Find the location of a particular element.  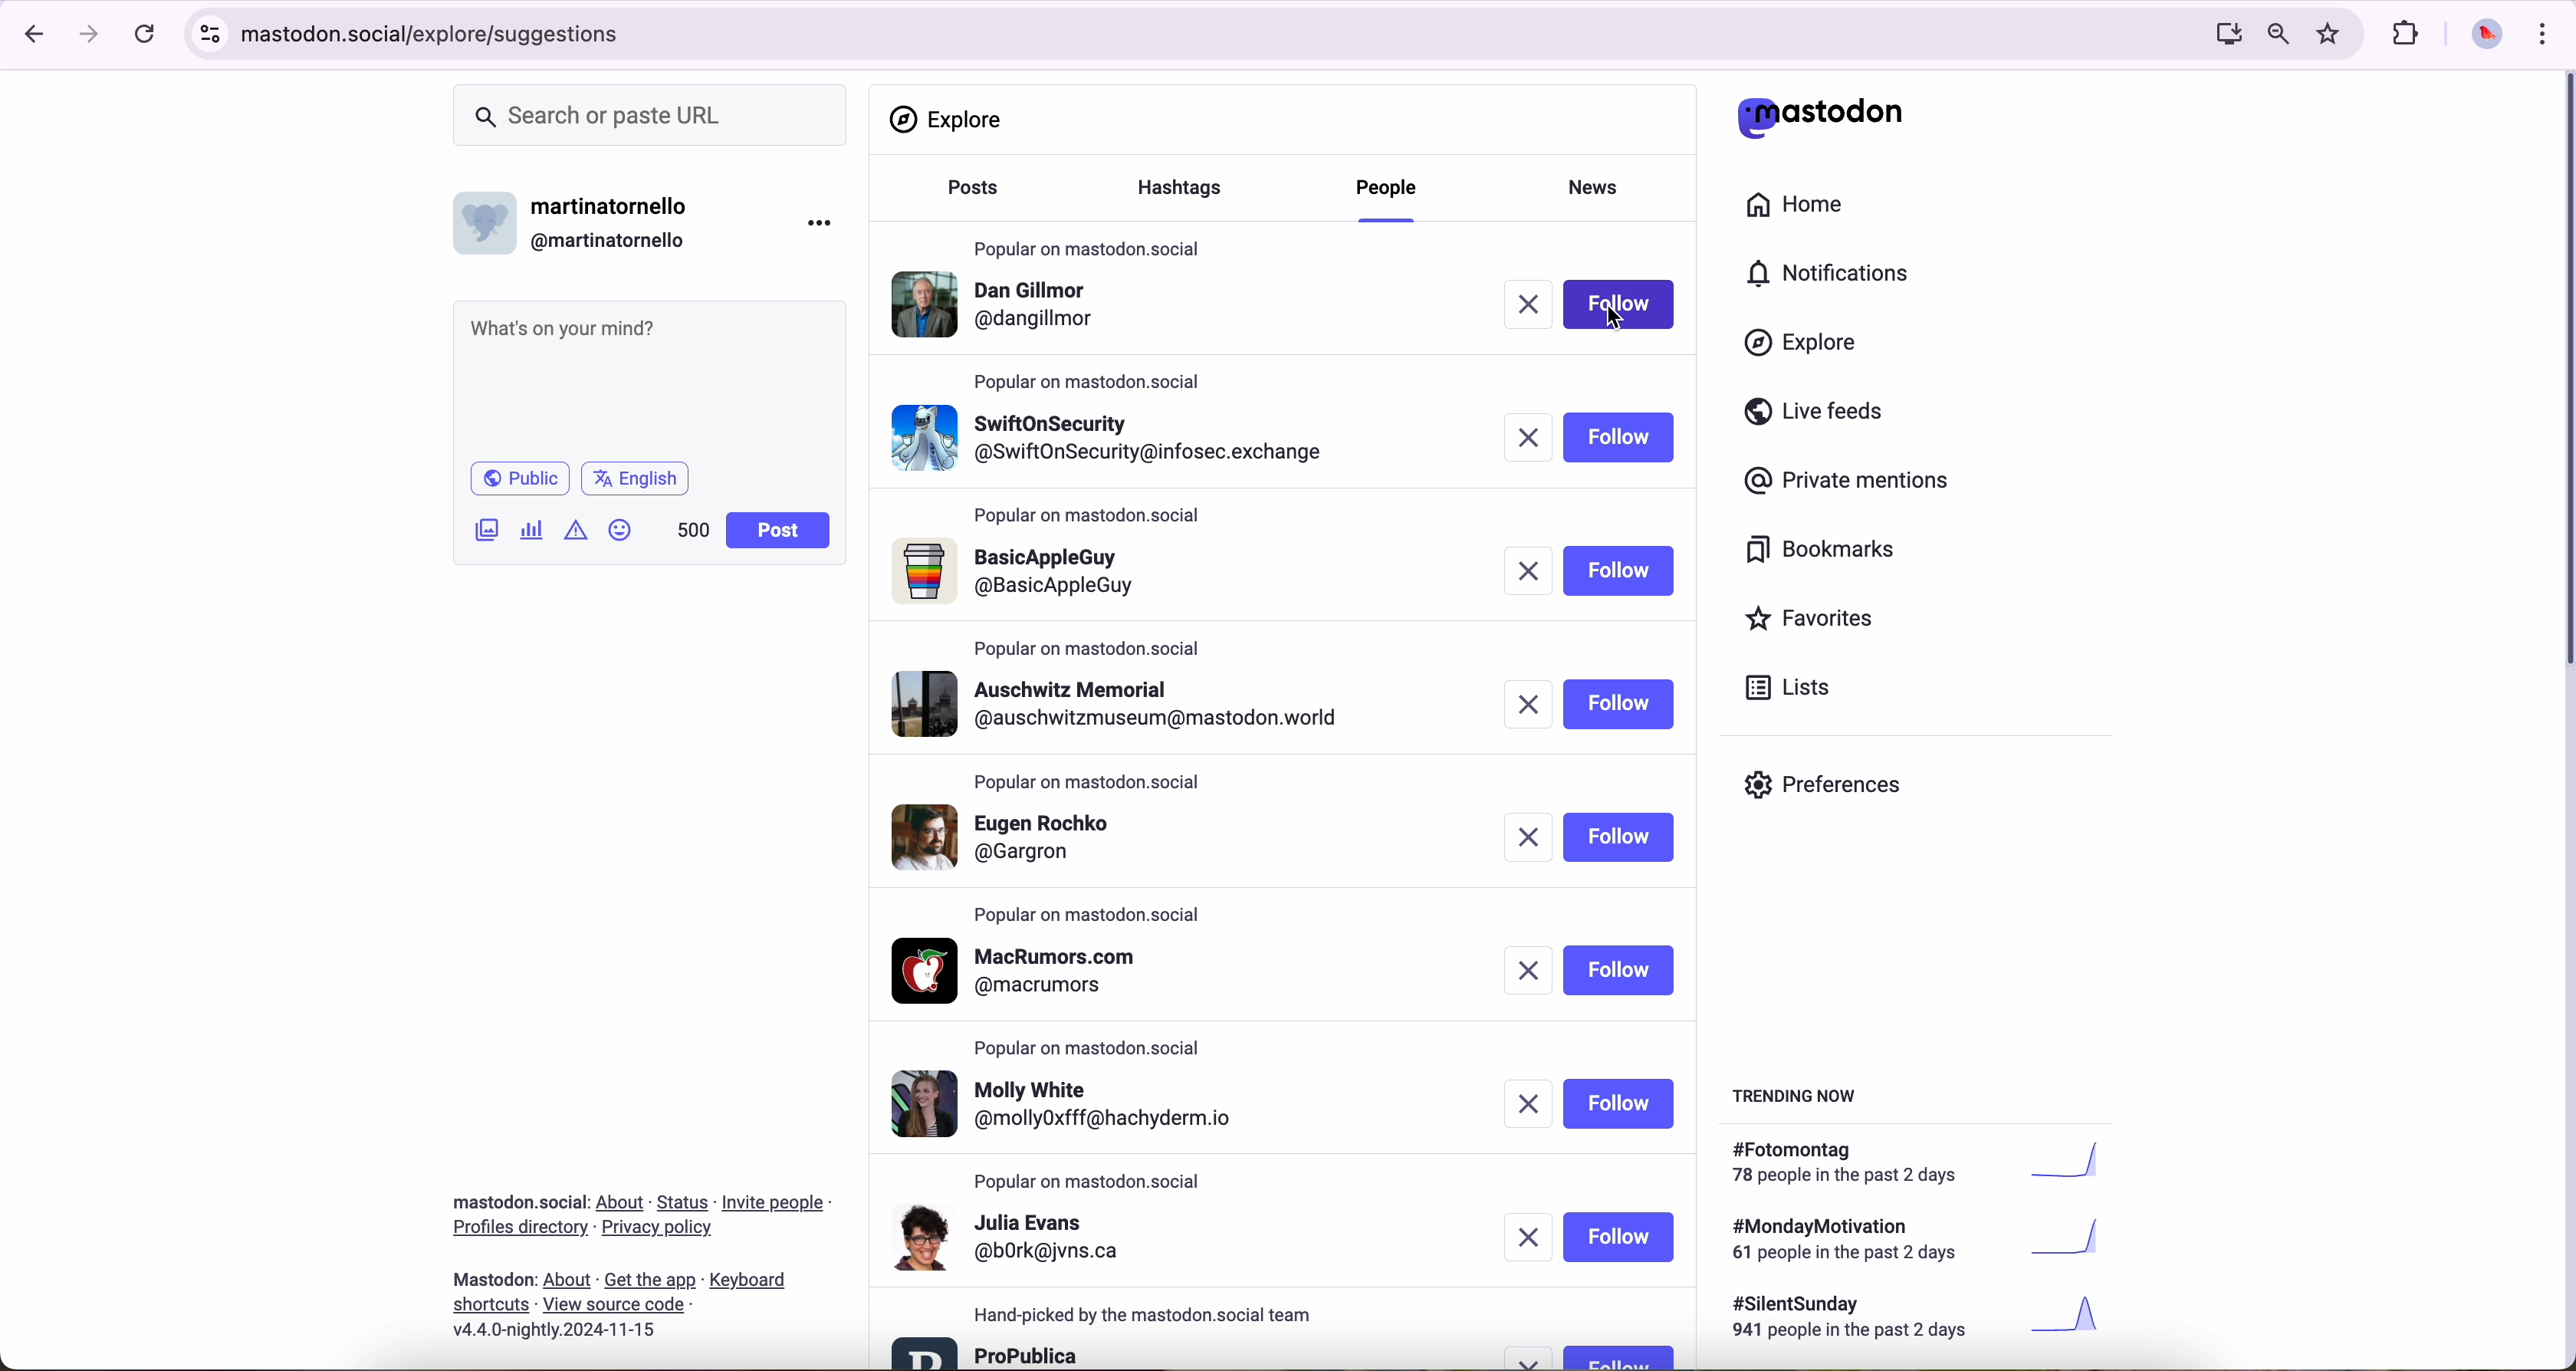

more options is located at coordinates (824, 222).